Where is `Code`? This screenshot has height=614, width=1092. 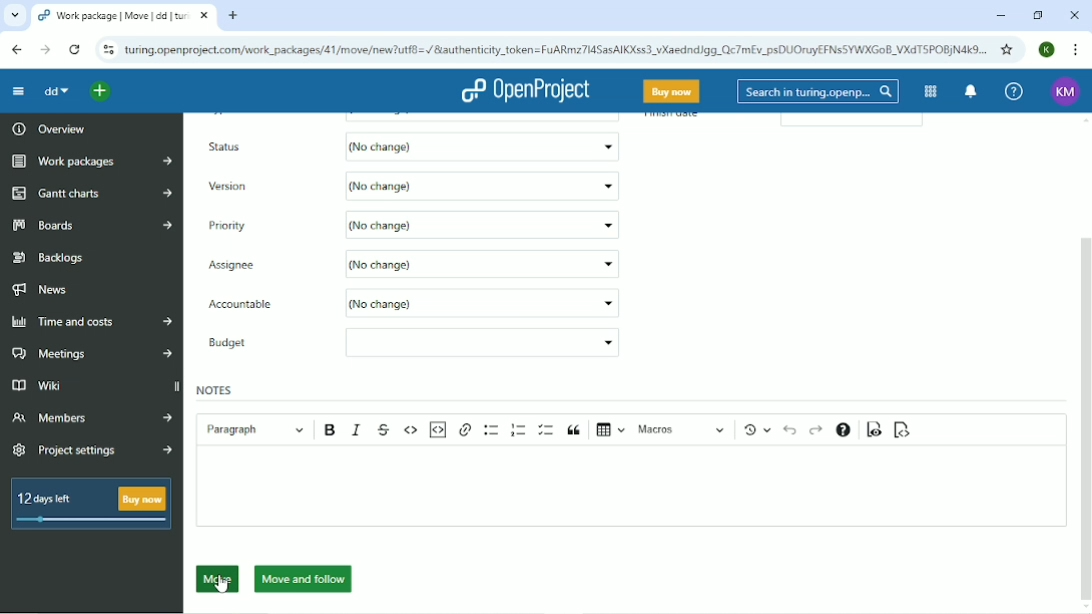
Code is located at coordinates (412, 432).